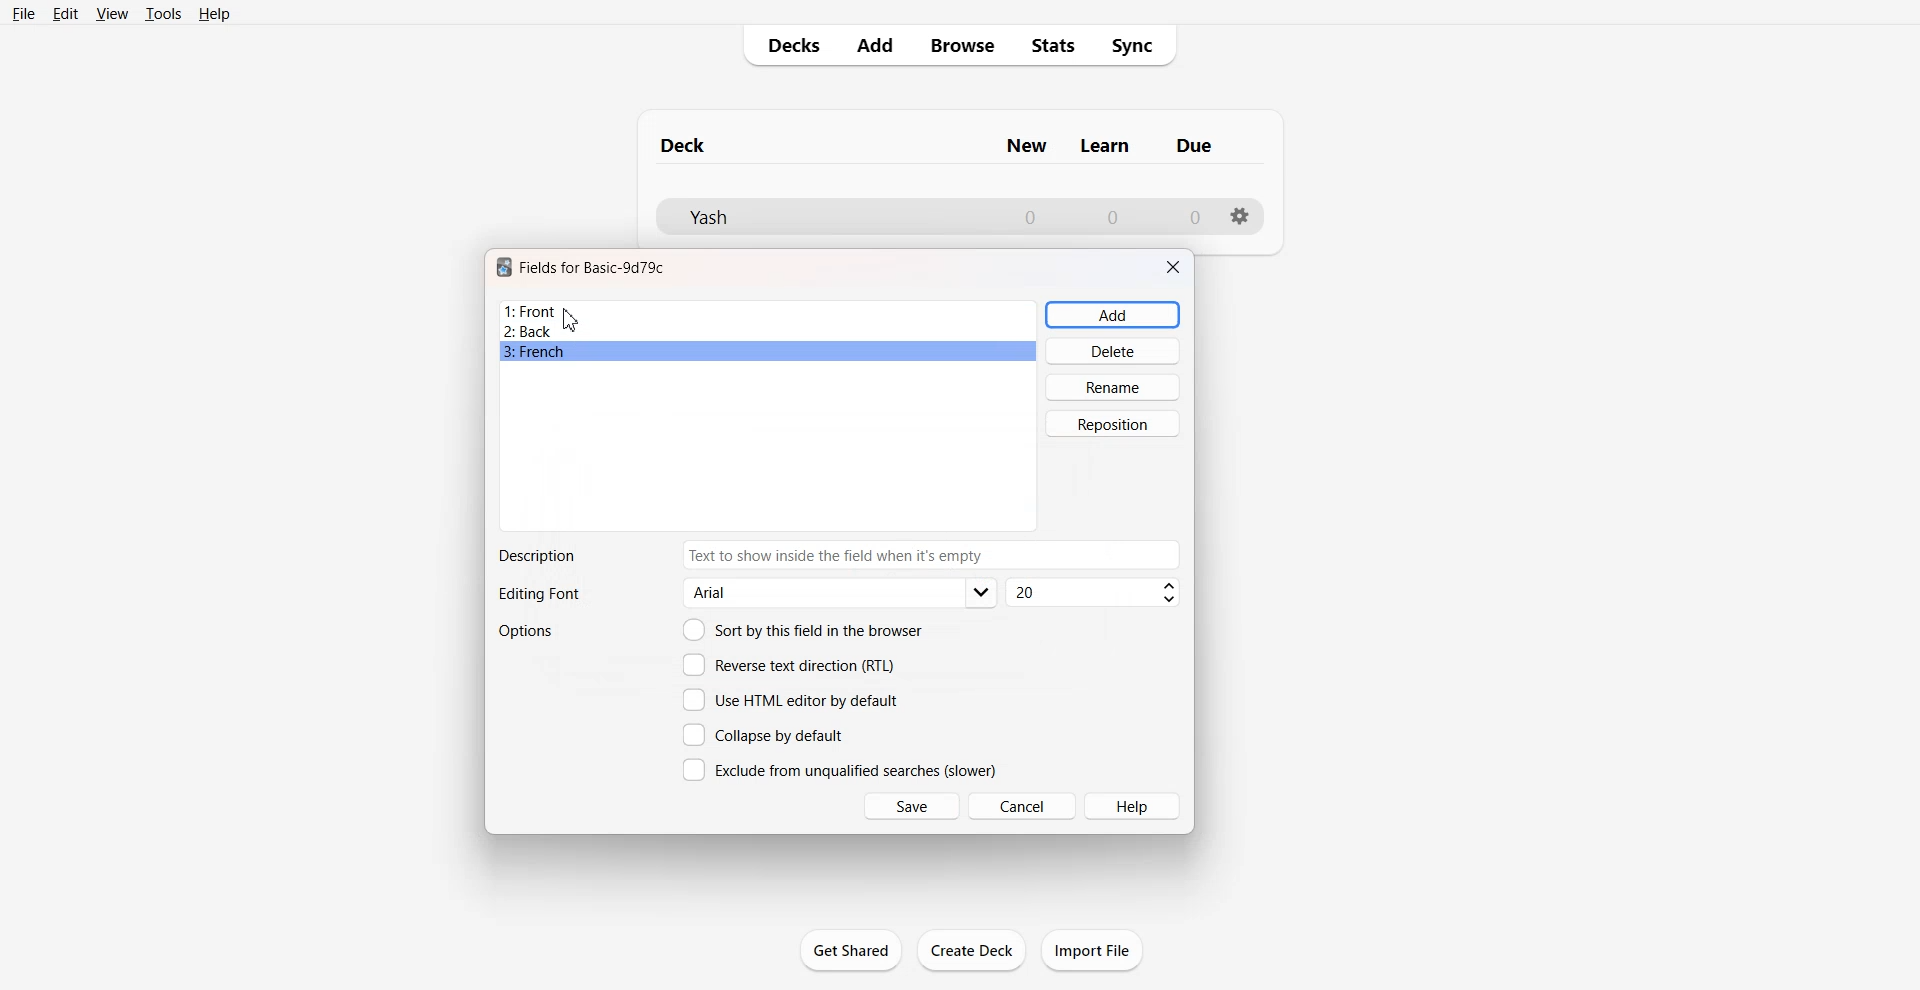 This screenshot has width=1920, height=990. Describe the element at coordinates (768, 352) in the screenshot. I see `French` at that location.